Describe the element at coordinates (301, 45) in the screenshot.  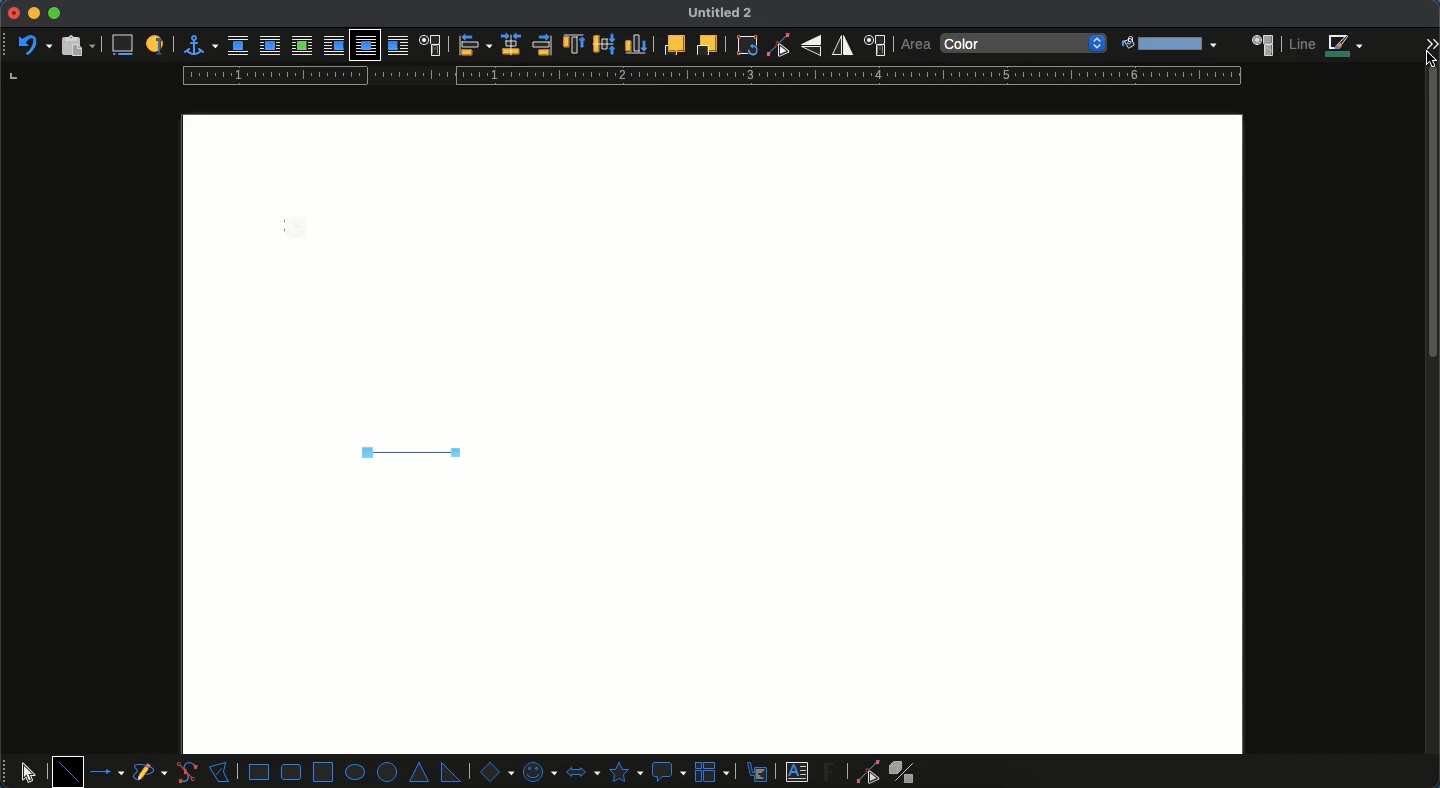
I see `optimal` at that location.